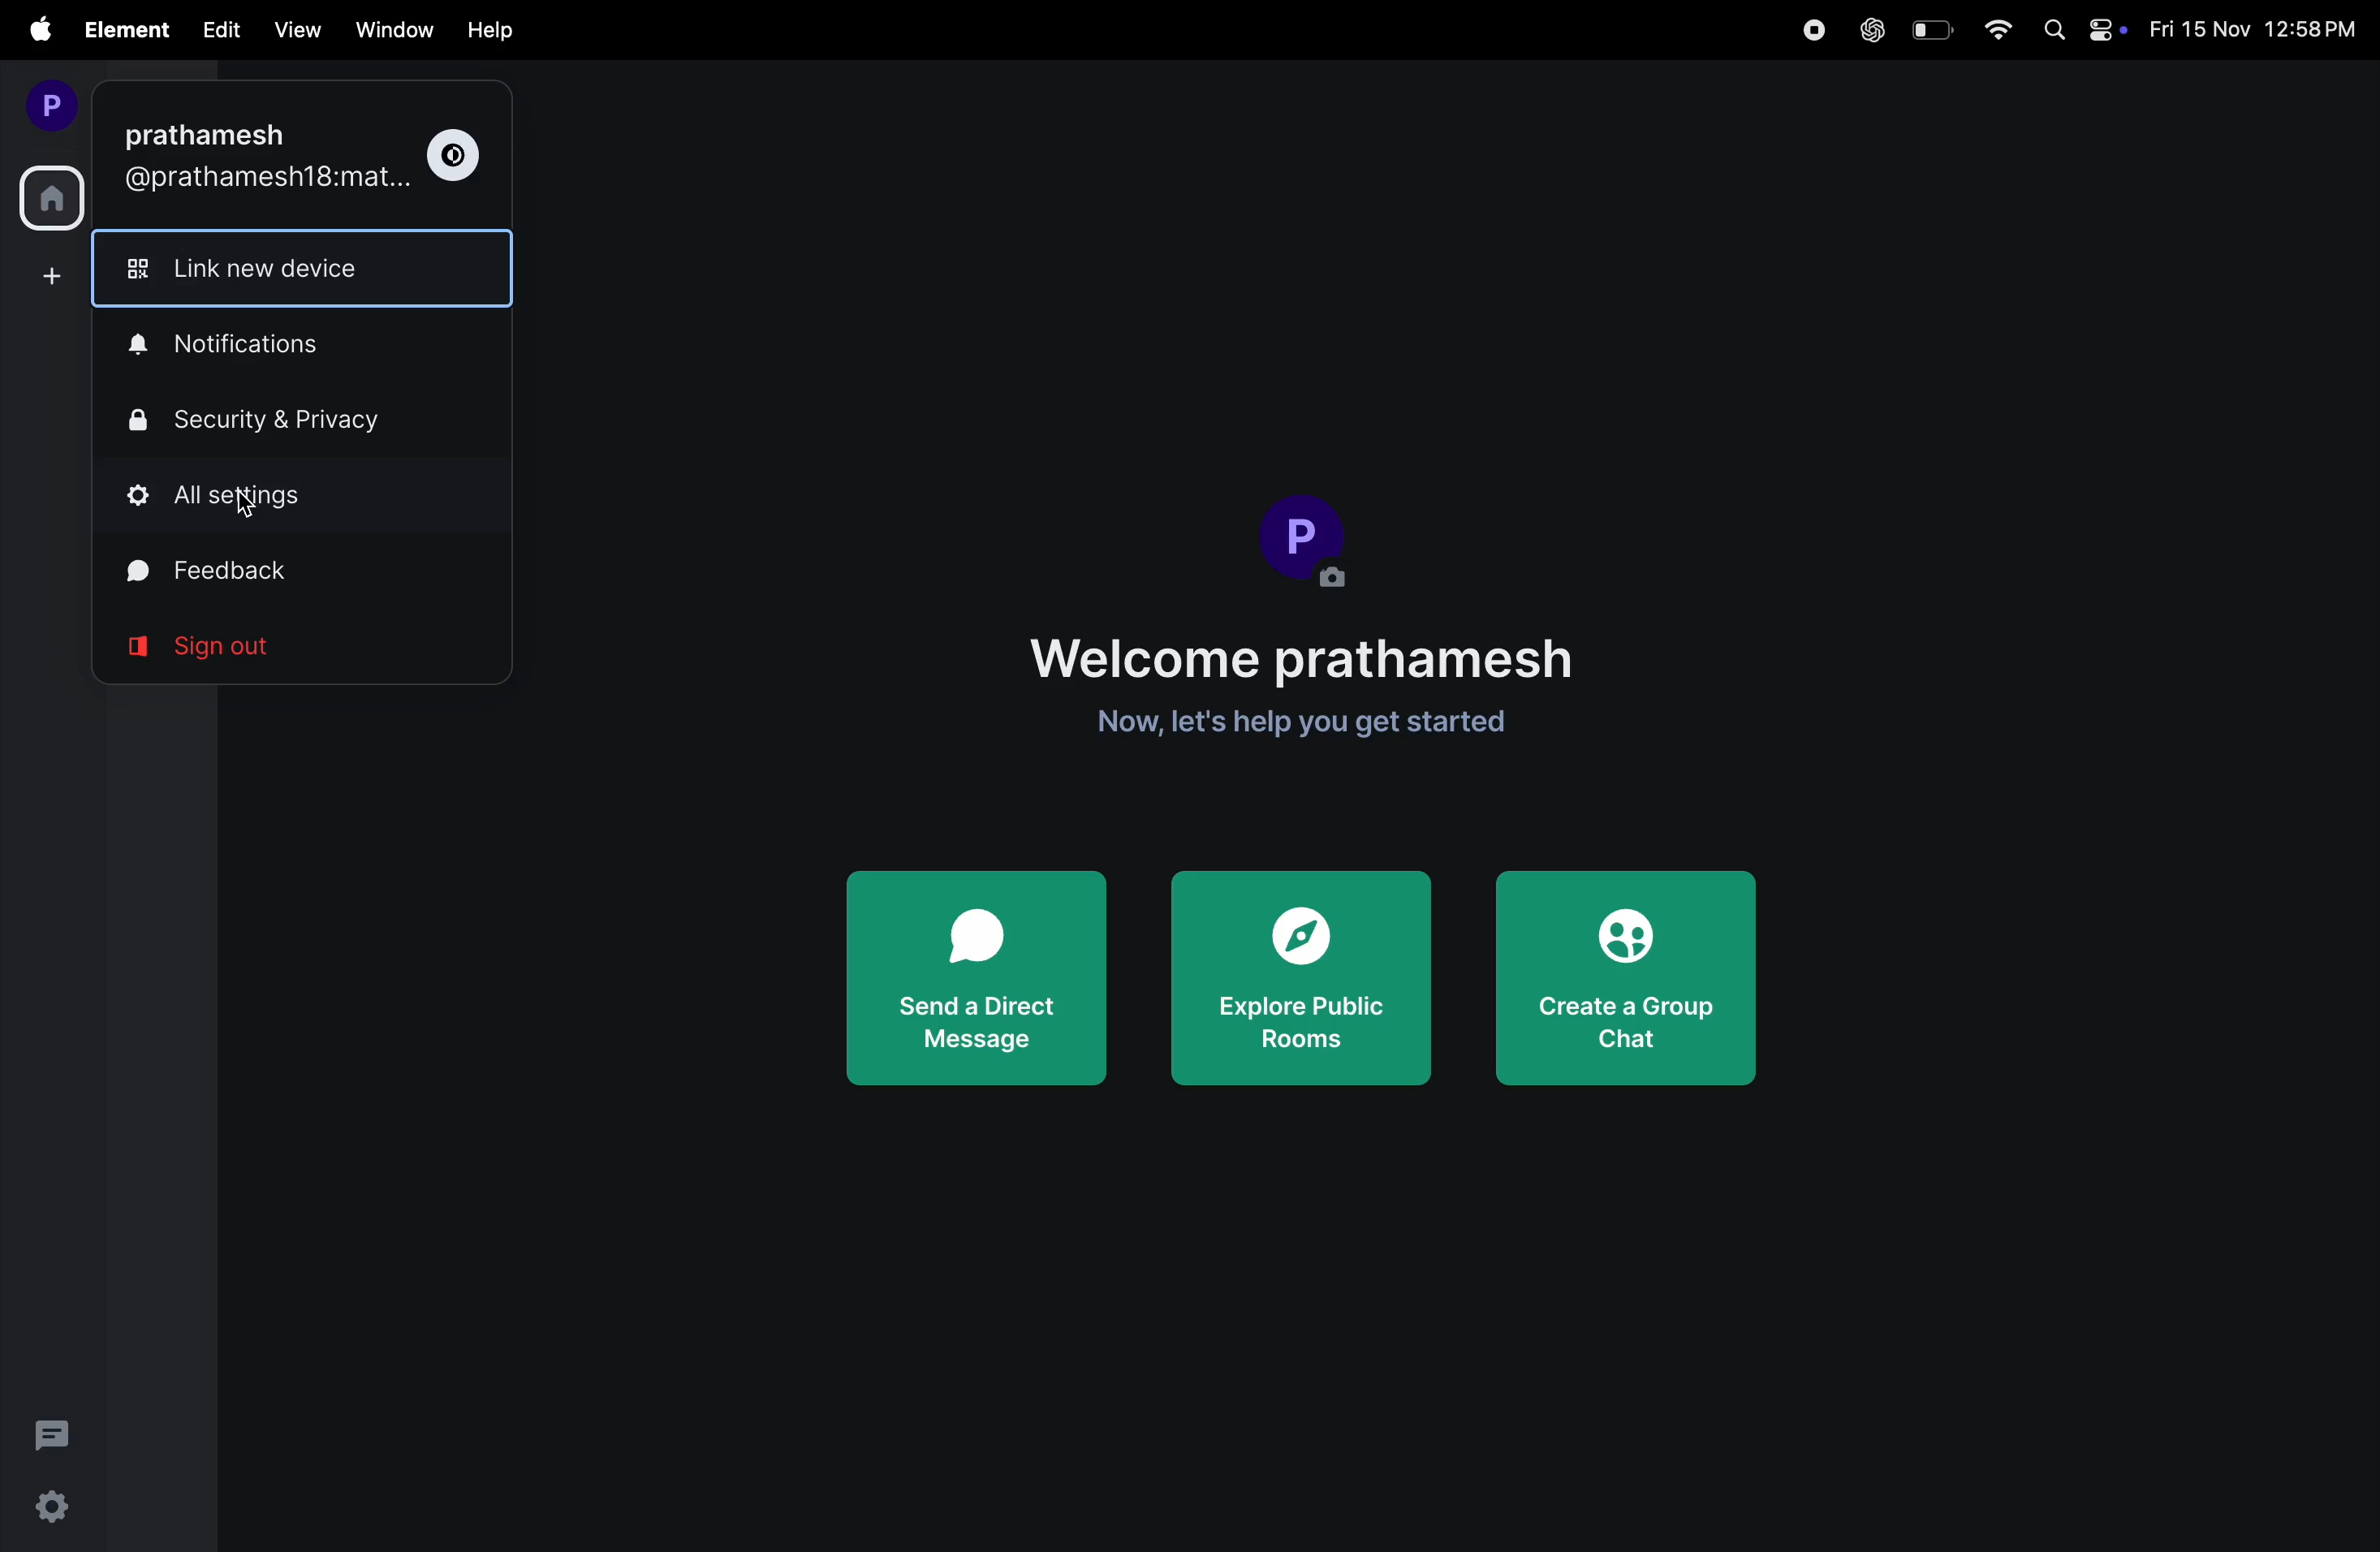  Describe the element at coordinates (44, 104) in the screenshot. I see `profile` at that location.